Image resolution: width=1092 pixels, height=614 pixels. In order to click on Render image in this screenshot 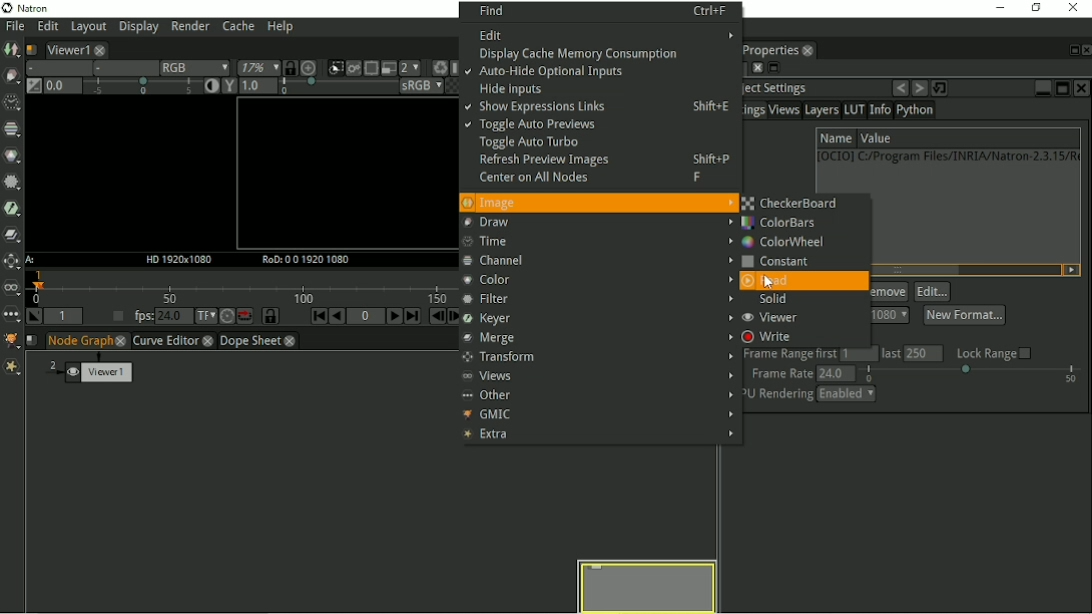, I will do `click(353, 69)`.